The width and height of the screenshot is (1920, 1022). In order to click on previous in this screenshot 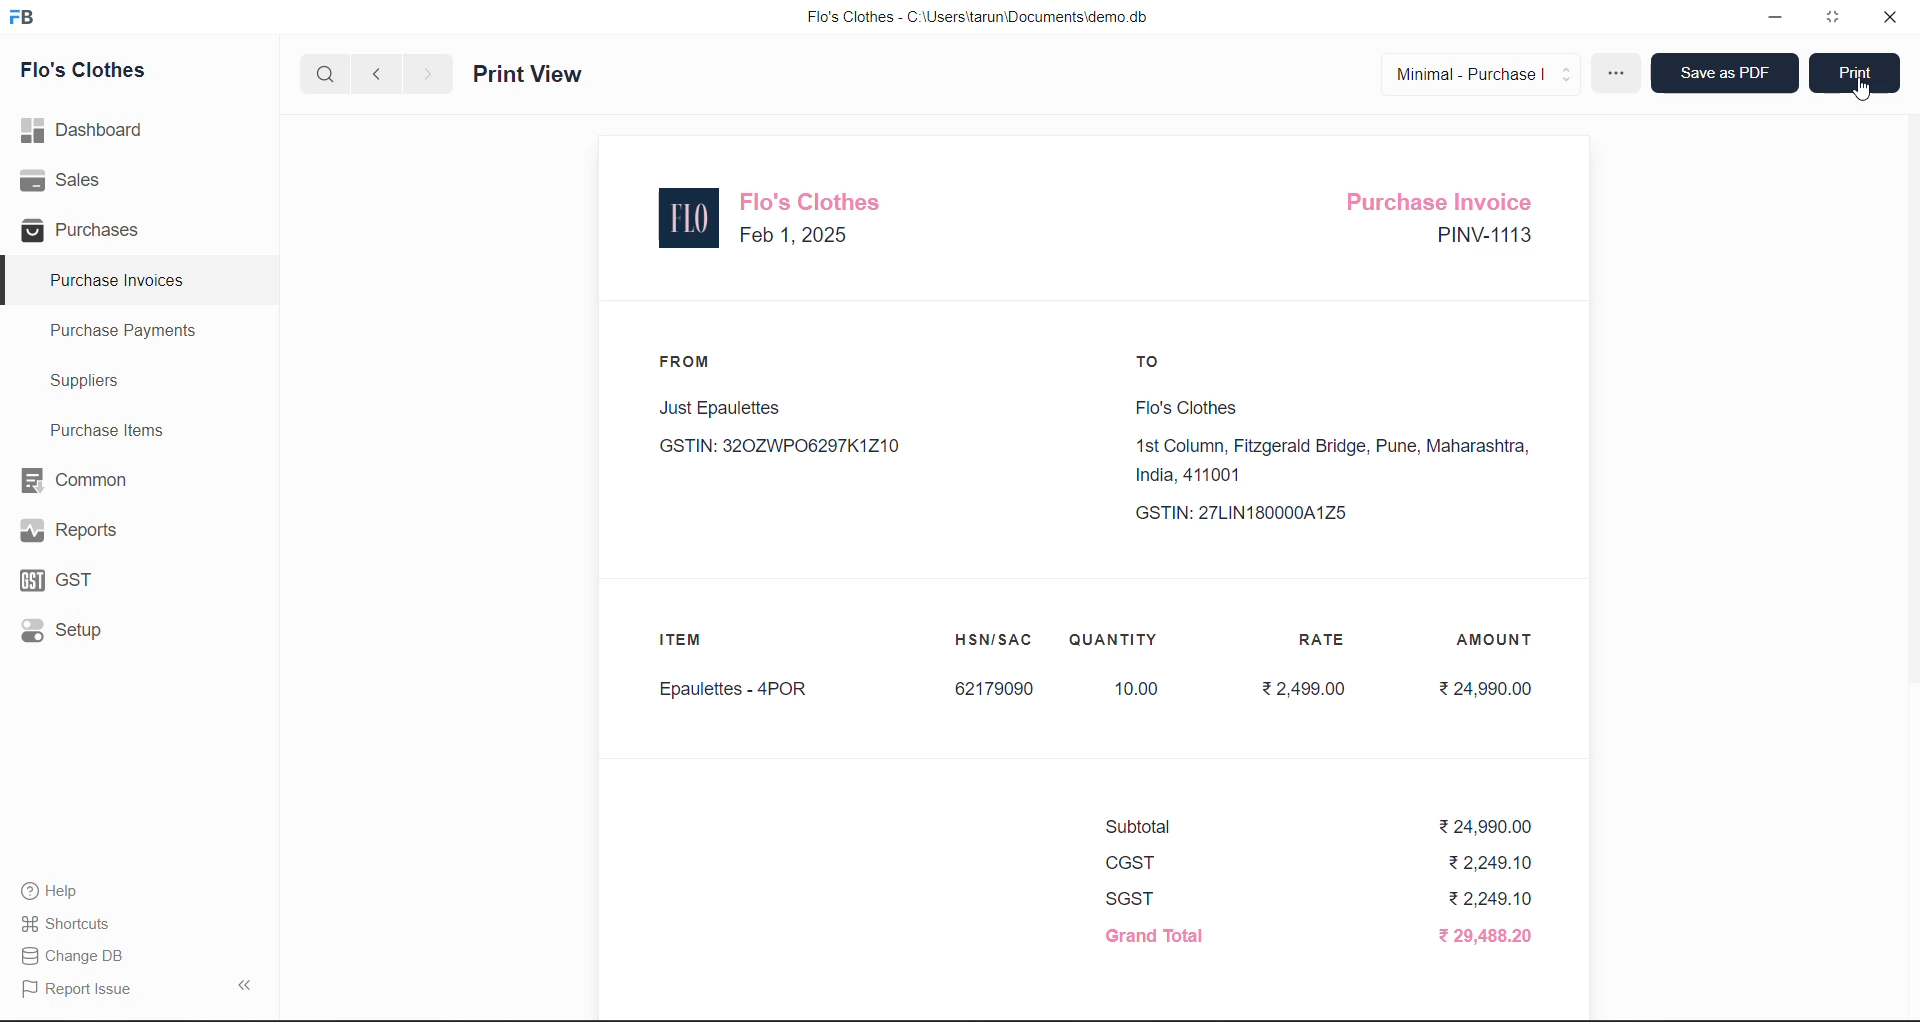, I will do `click(381, 72)`.